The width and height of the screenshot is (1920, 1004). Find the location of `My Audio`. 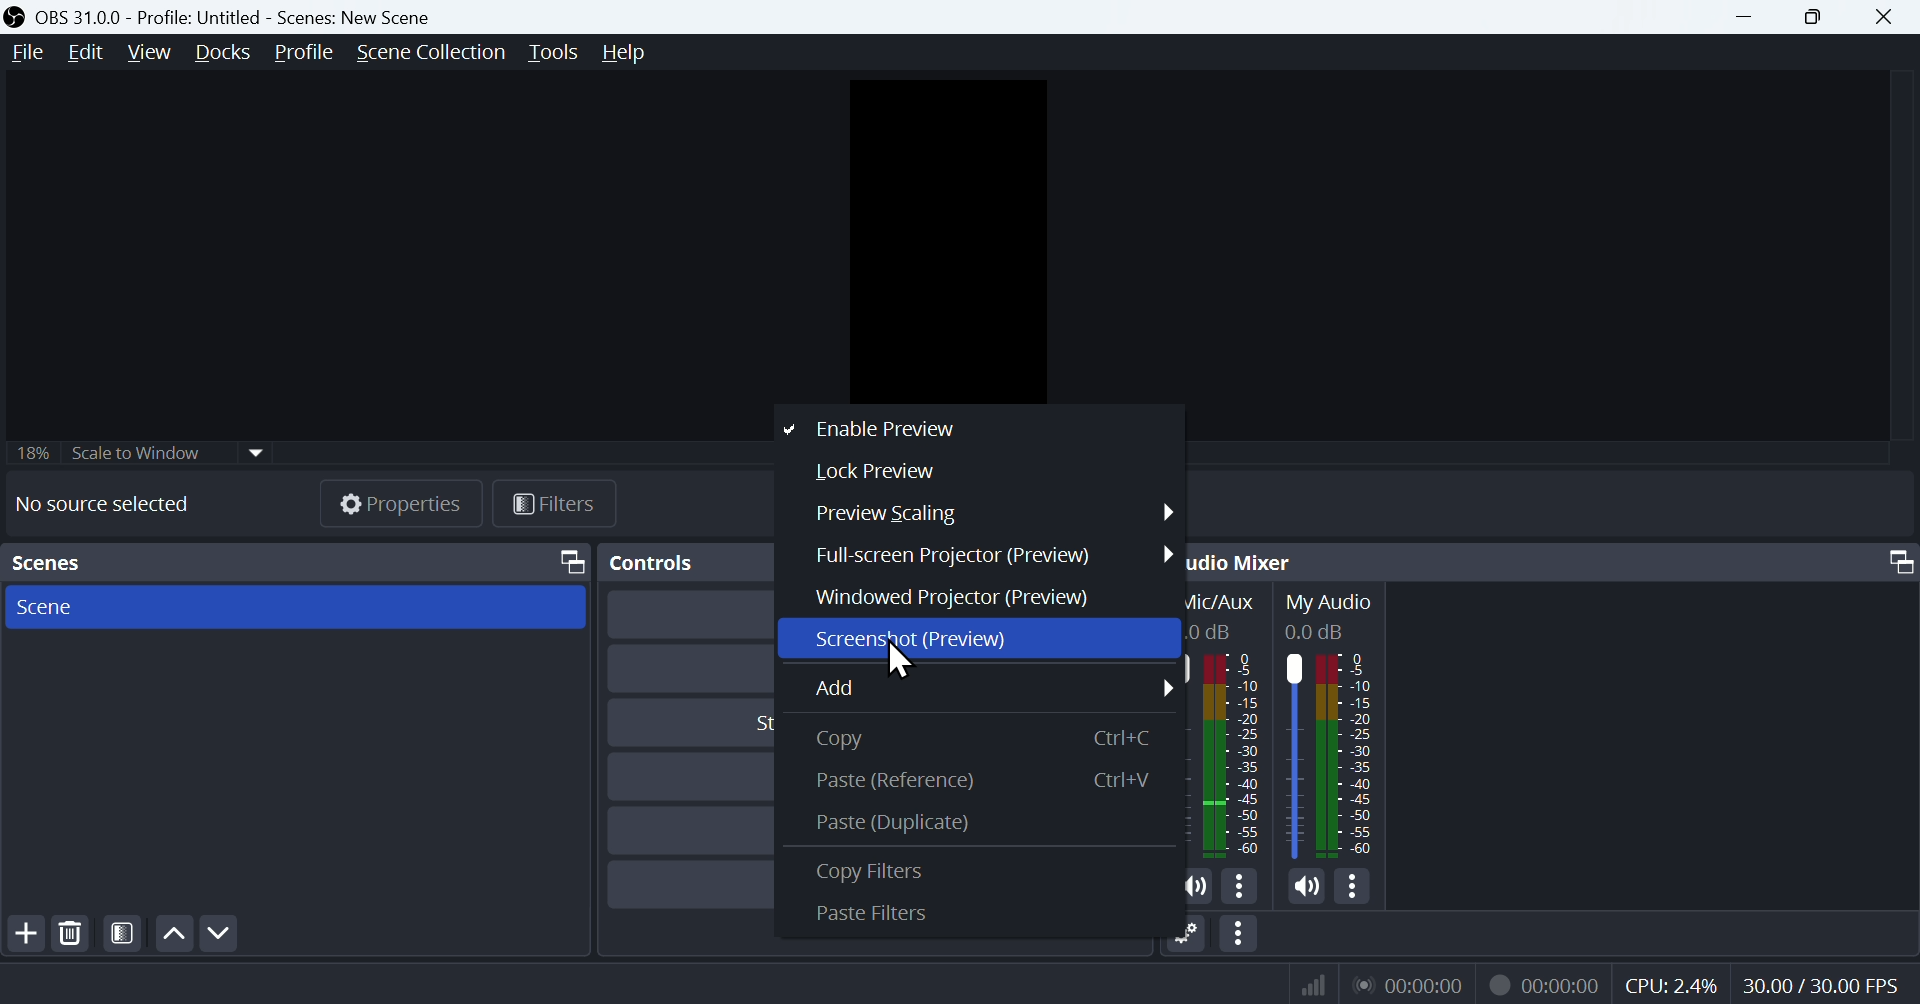

My Audio is located at coordinates (1344, 724).